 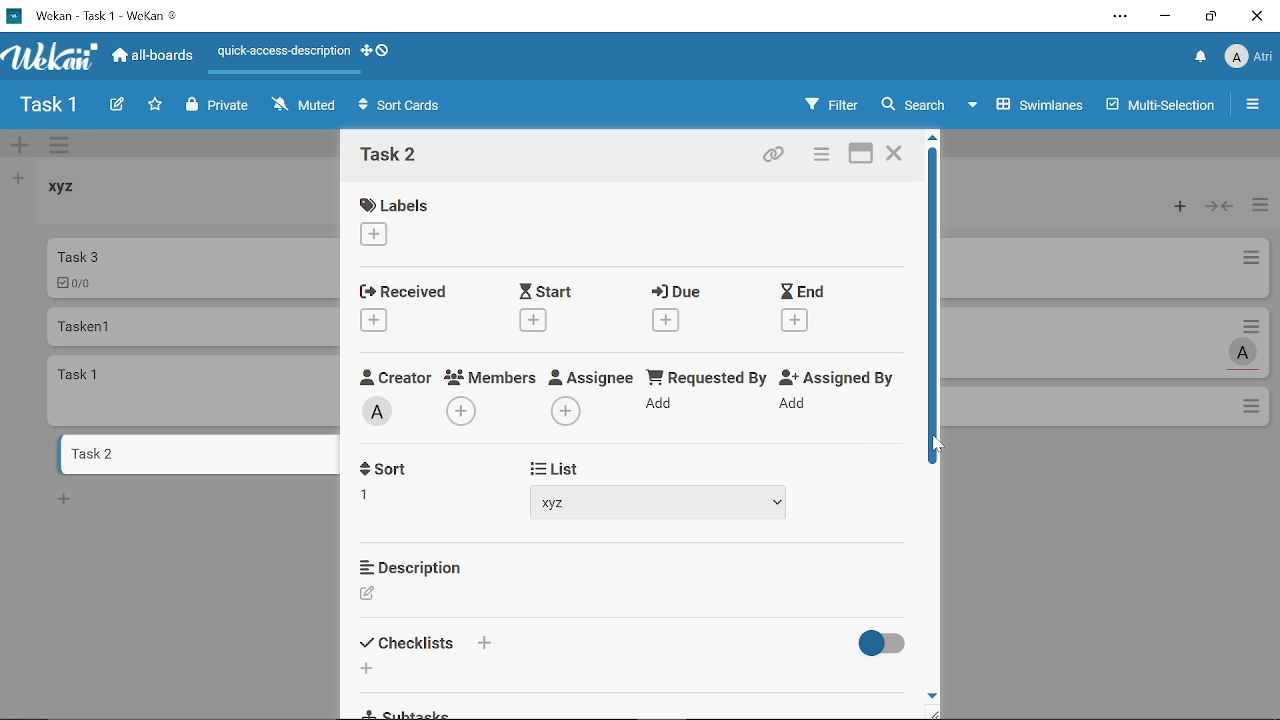 I want to click on Card actions, so click(x=1250, y=261).